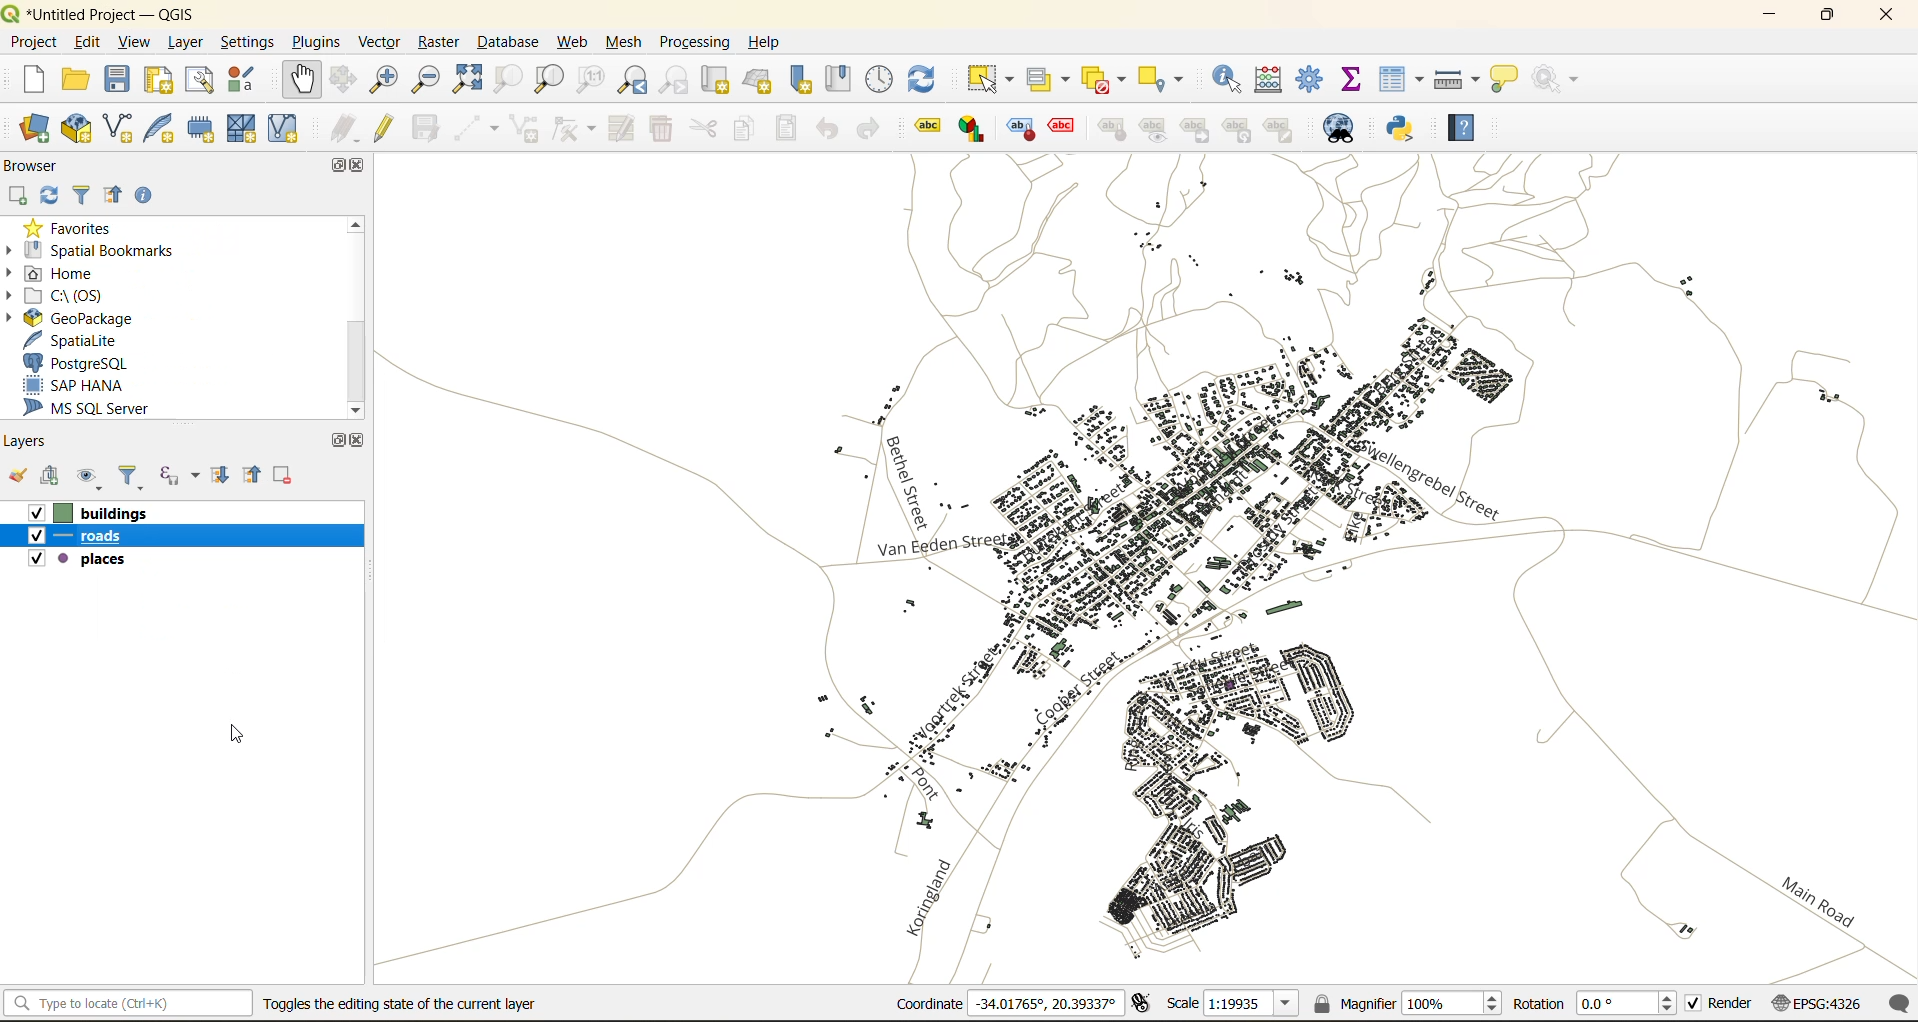 Image resolution: width=1918 pixels, height=1022 pixels. Describe the element at coordinates (399, 1003) in the screenshot. I see `toggle the editing state of current layer` at that location.